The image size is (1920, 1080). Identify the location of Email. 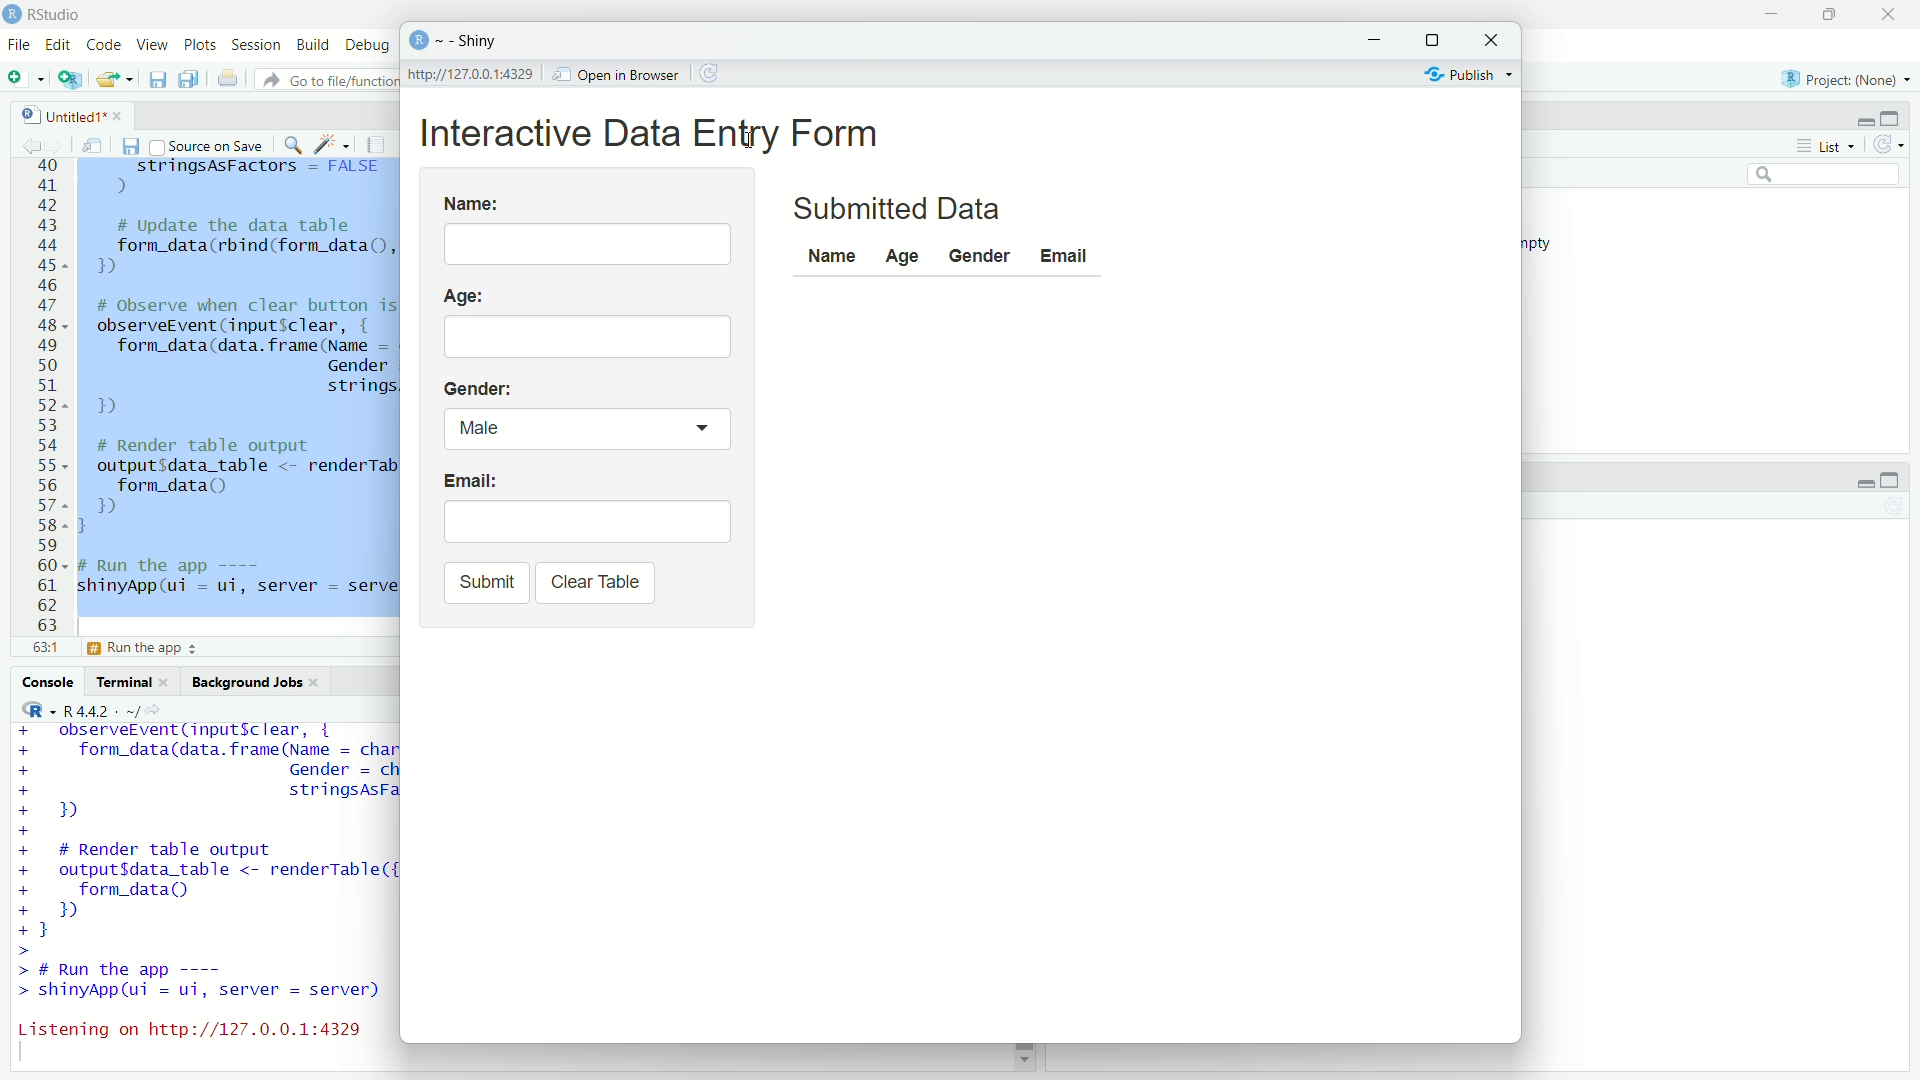
(1068, 255).